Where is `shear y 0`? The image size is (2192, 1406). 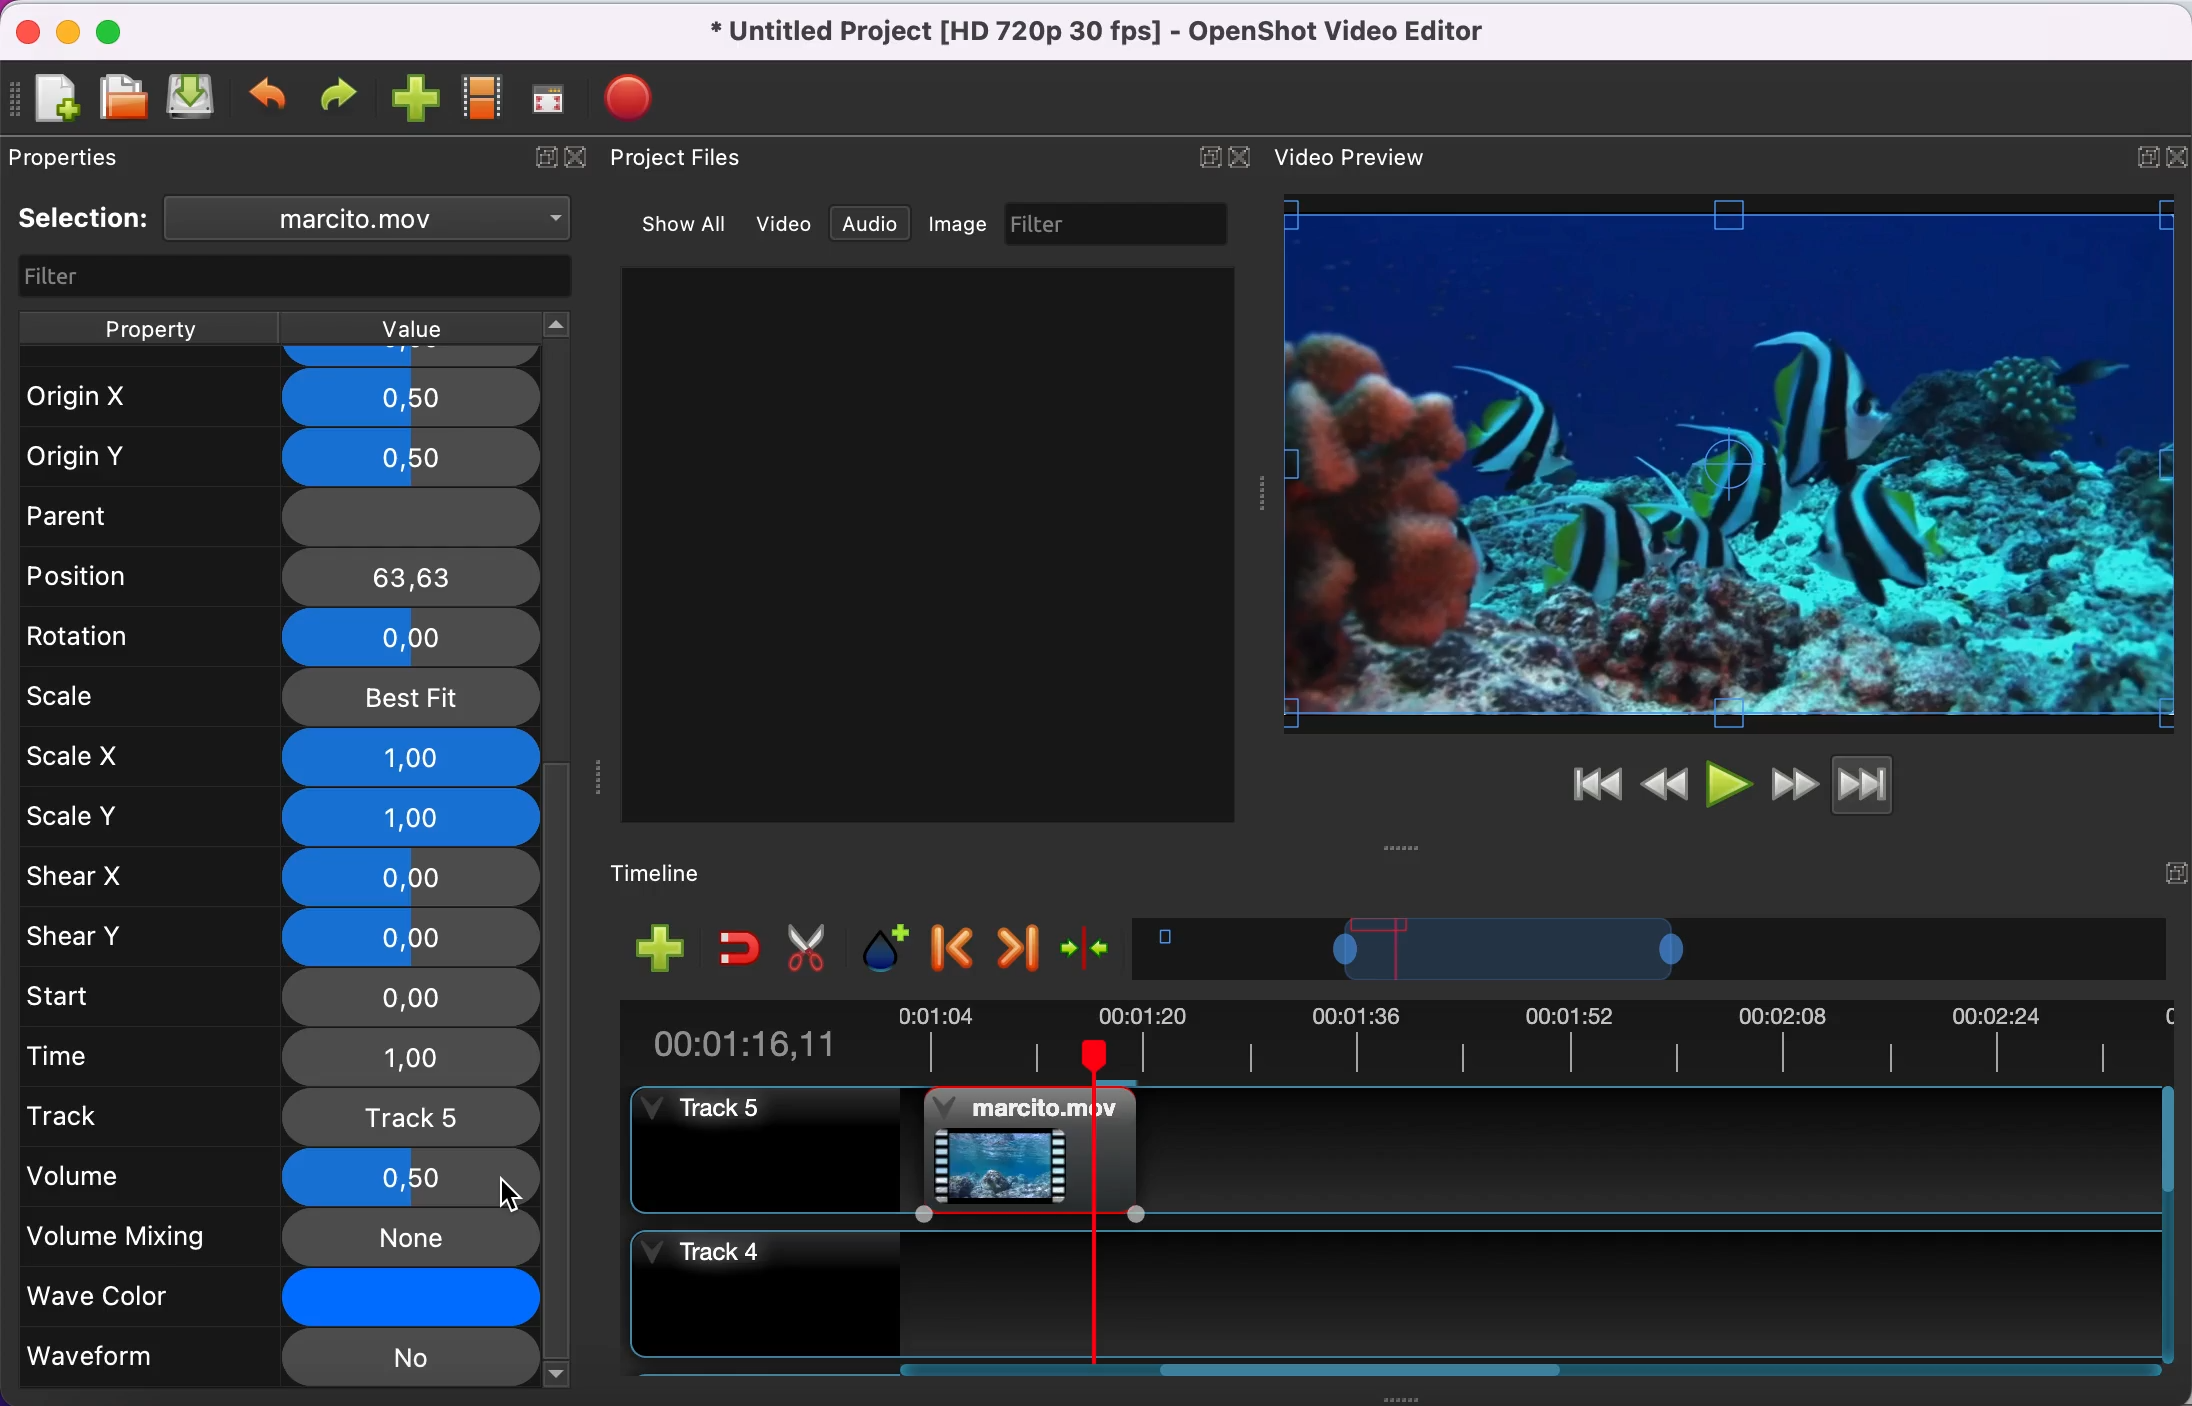
shear y 0 is located at coordinates (281, 936).